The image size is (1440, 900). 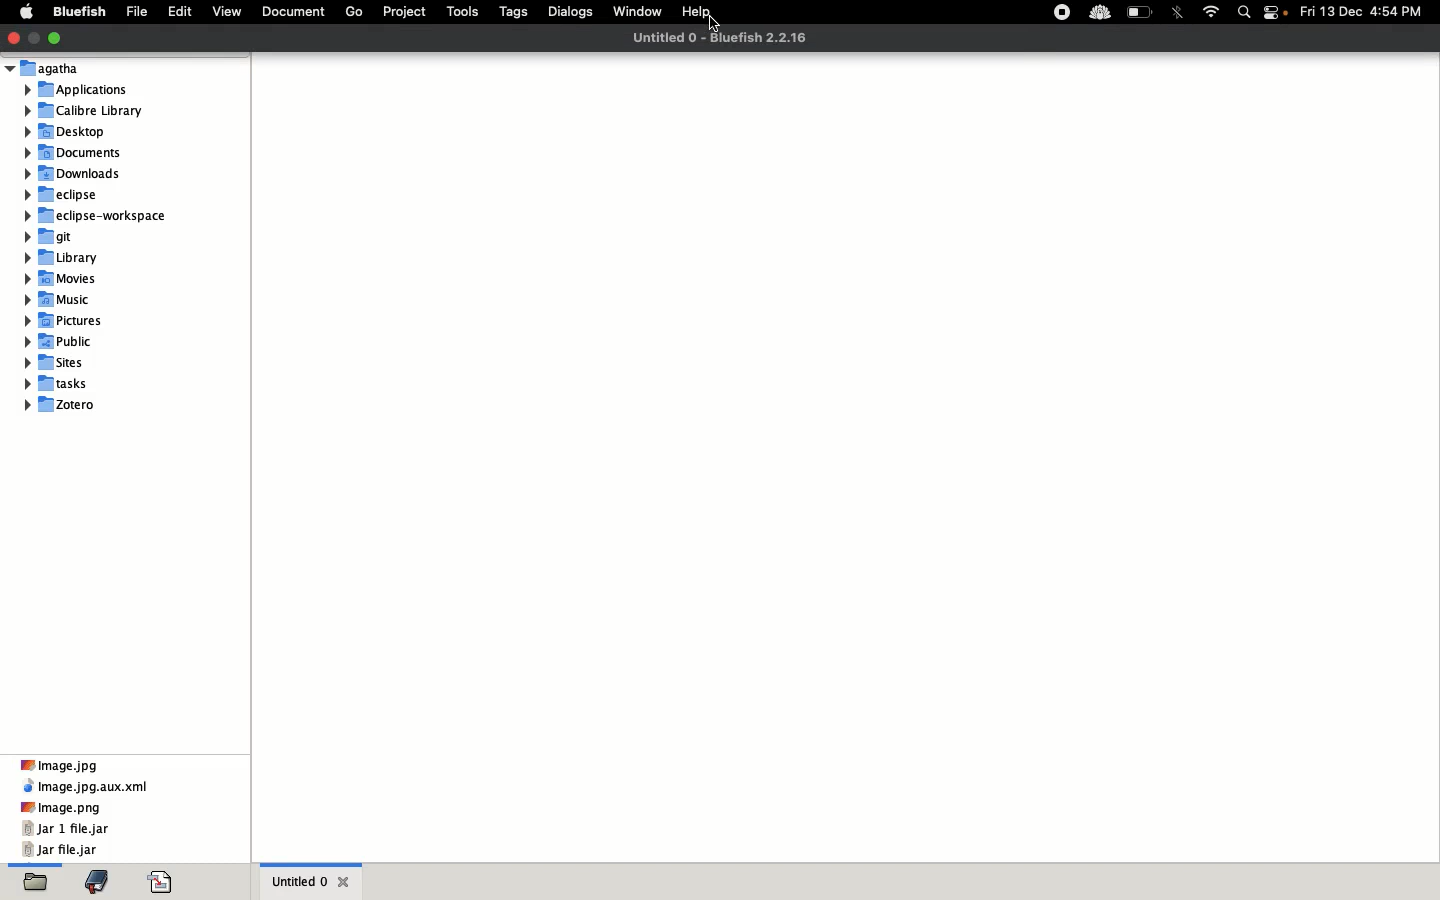 I want to click on Untitled, so click(x=296, y=881).